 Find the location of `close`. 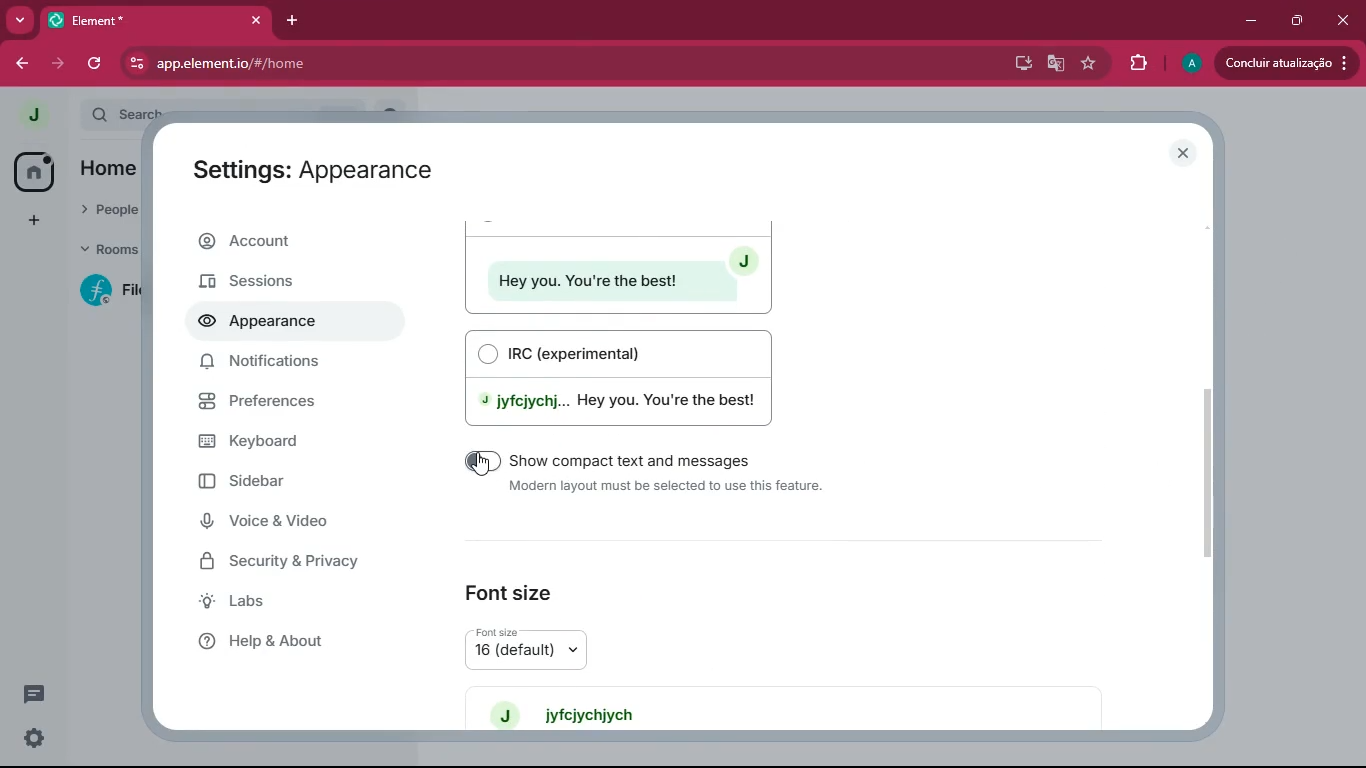

close is located at coordinates (255, 21).